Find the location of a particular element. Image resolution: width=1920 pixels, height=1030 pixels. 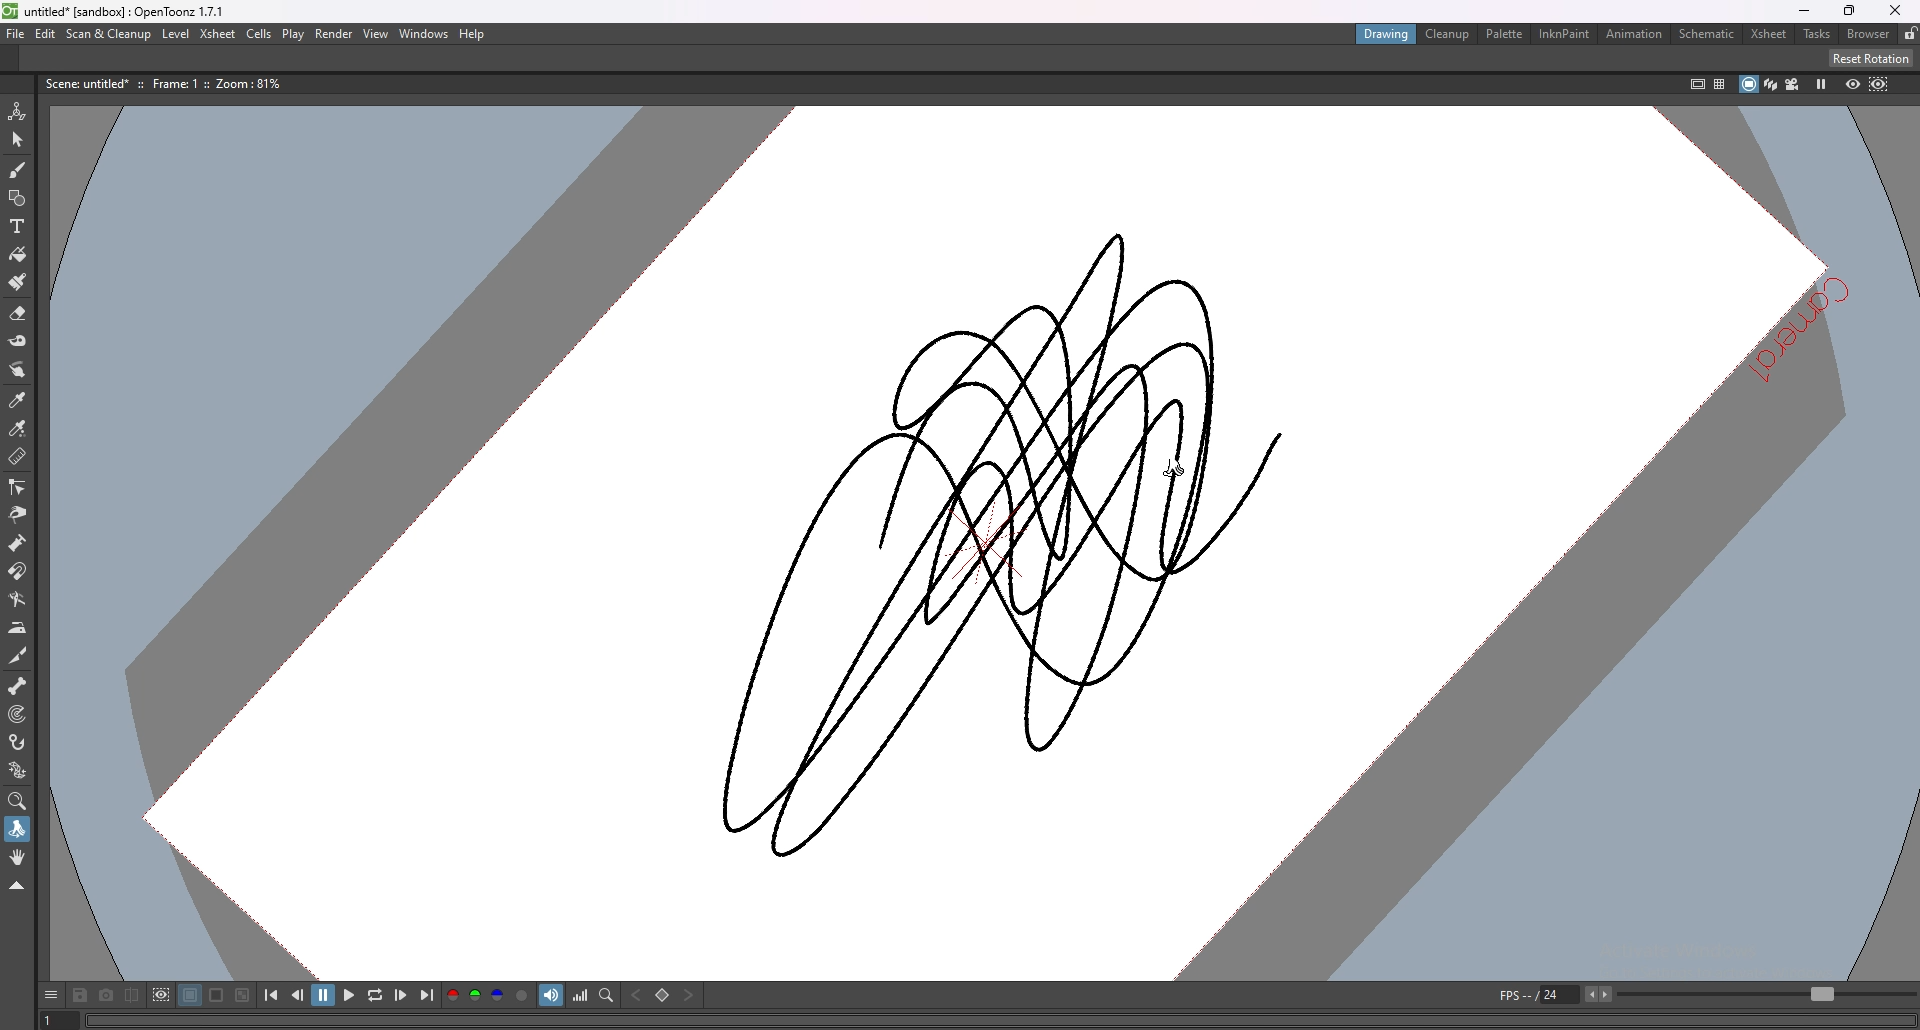

animation is located at coordinates (1635, 34).